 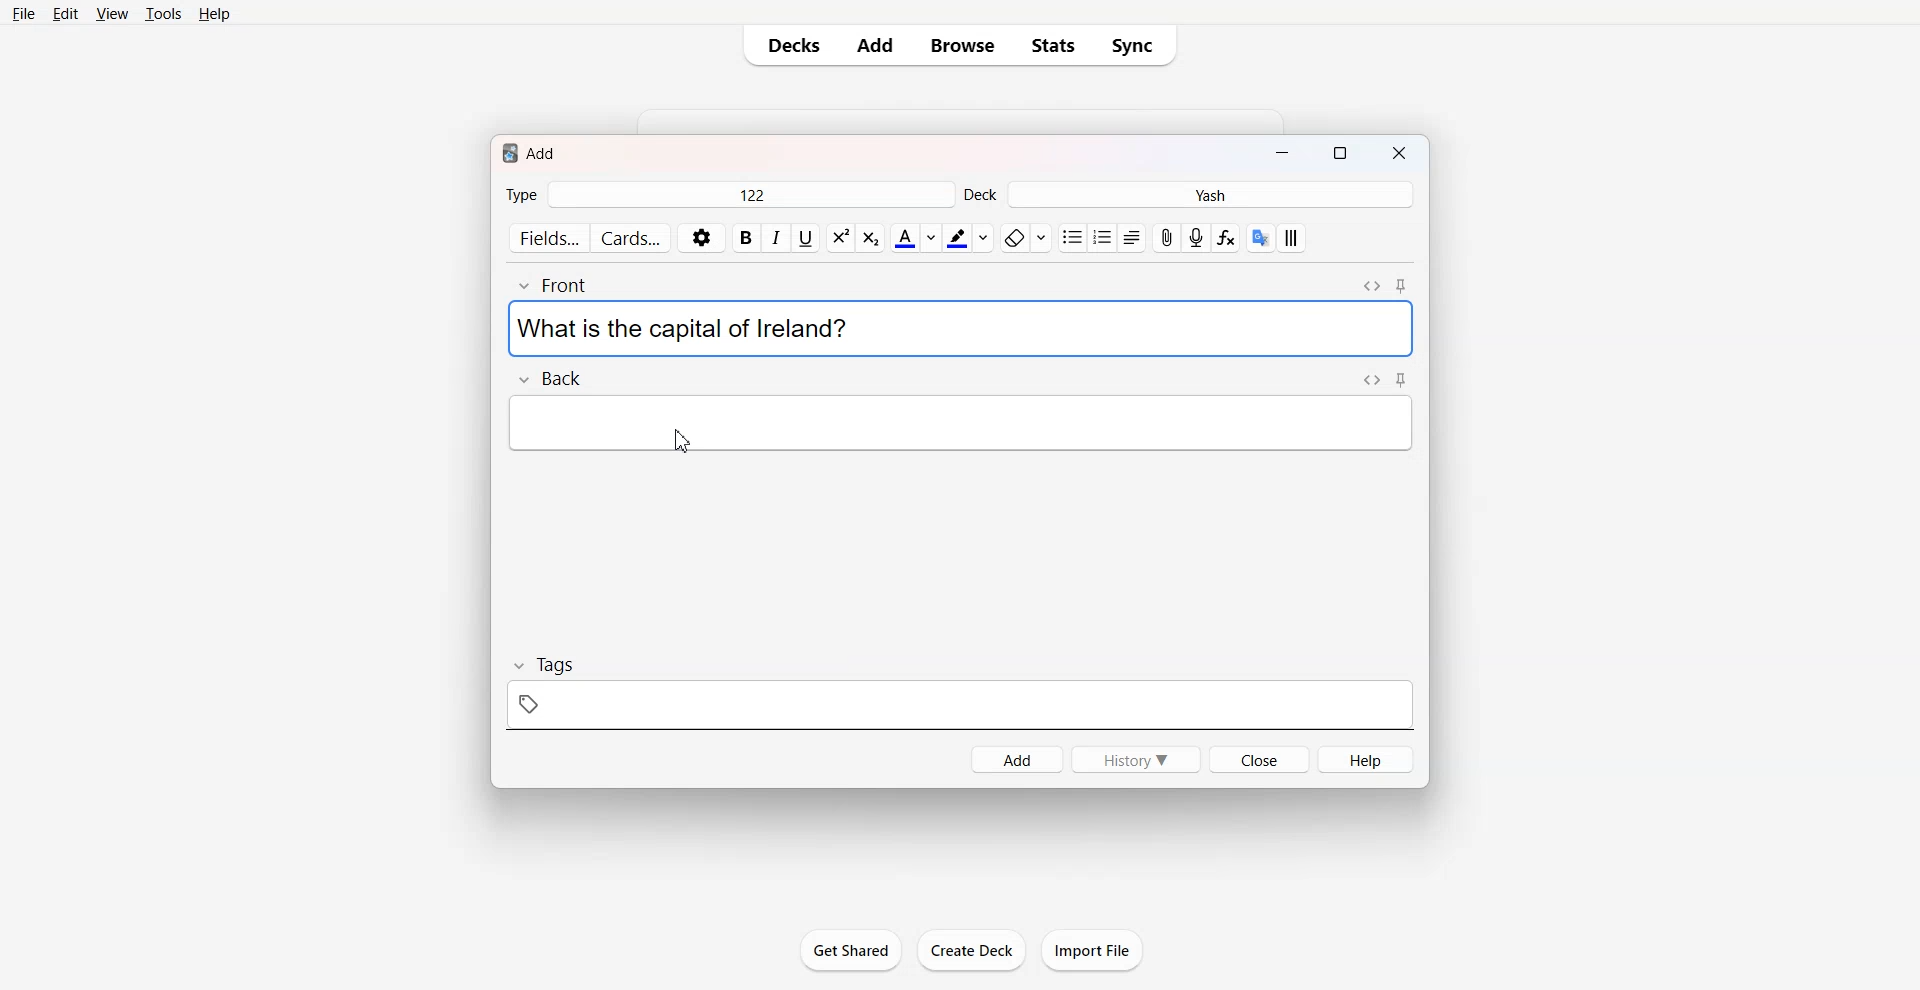 I want to click on Subscript, so click(x=840, y=238).